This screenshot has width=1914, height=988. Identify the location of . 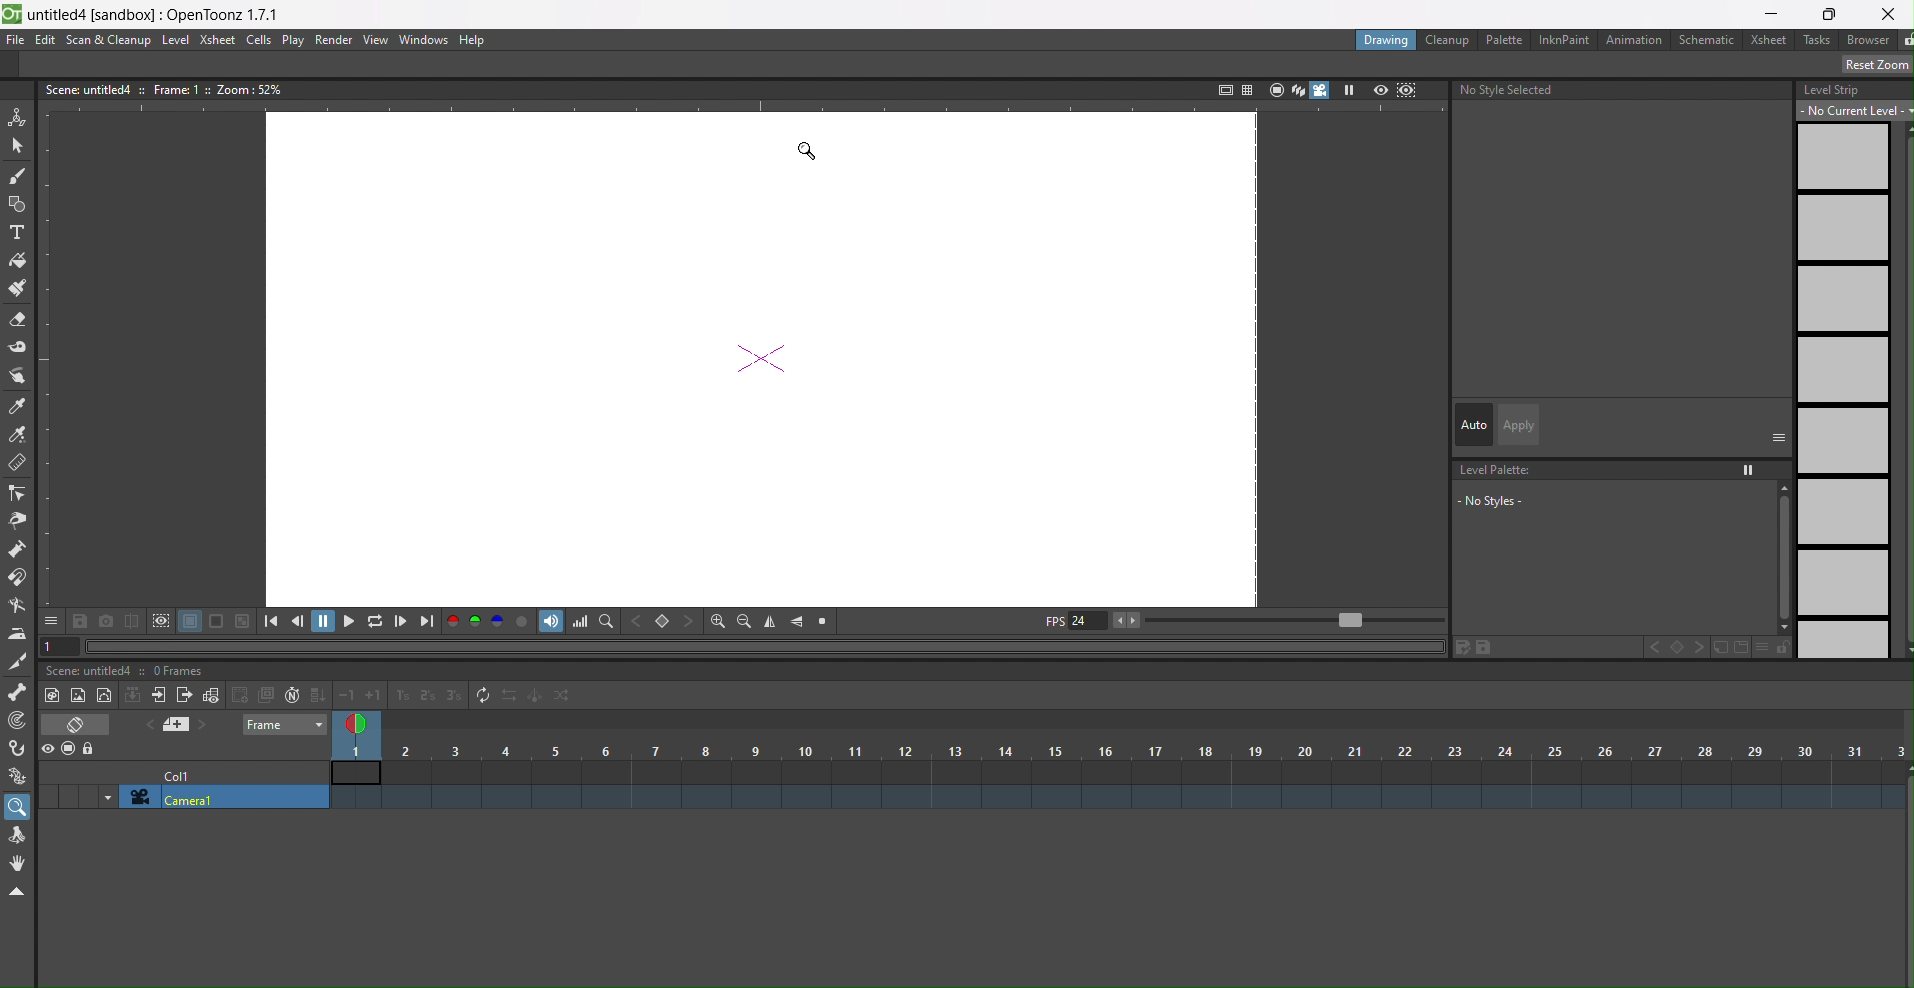
(19, 865).